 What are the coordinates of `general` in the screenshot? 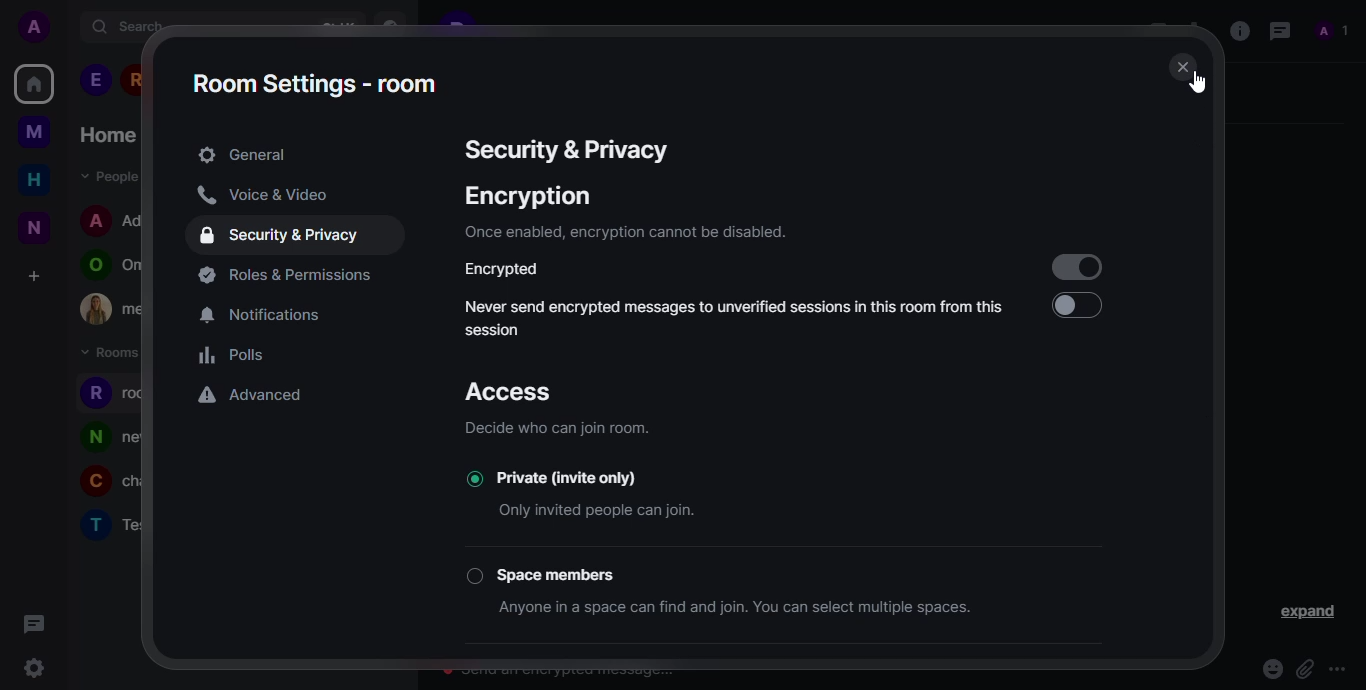 It's located at (242, 155).